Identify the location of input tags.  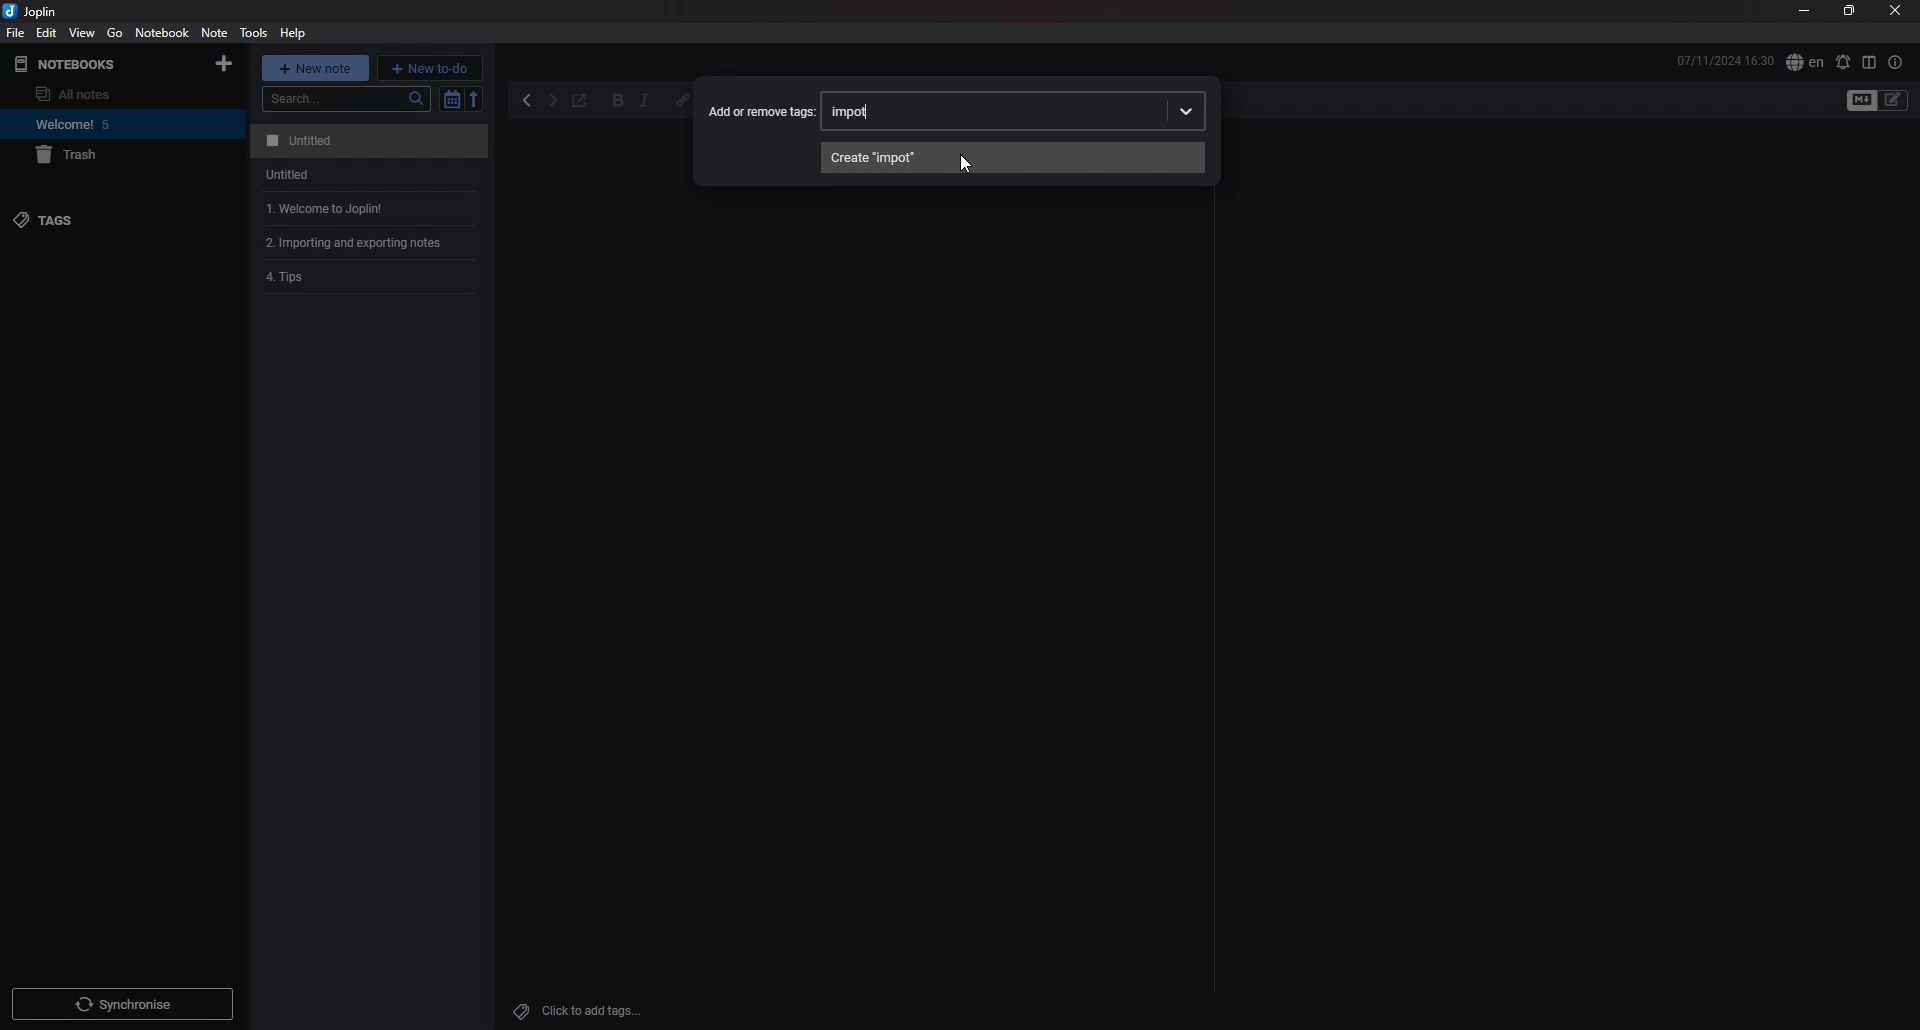
(1050, 110).